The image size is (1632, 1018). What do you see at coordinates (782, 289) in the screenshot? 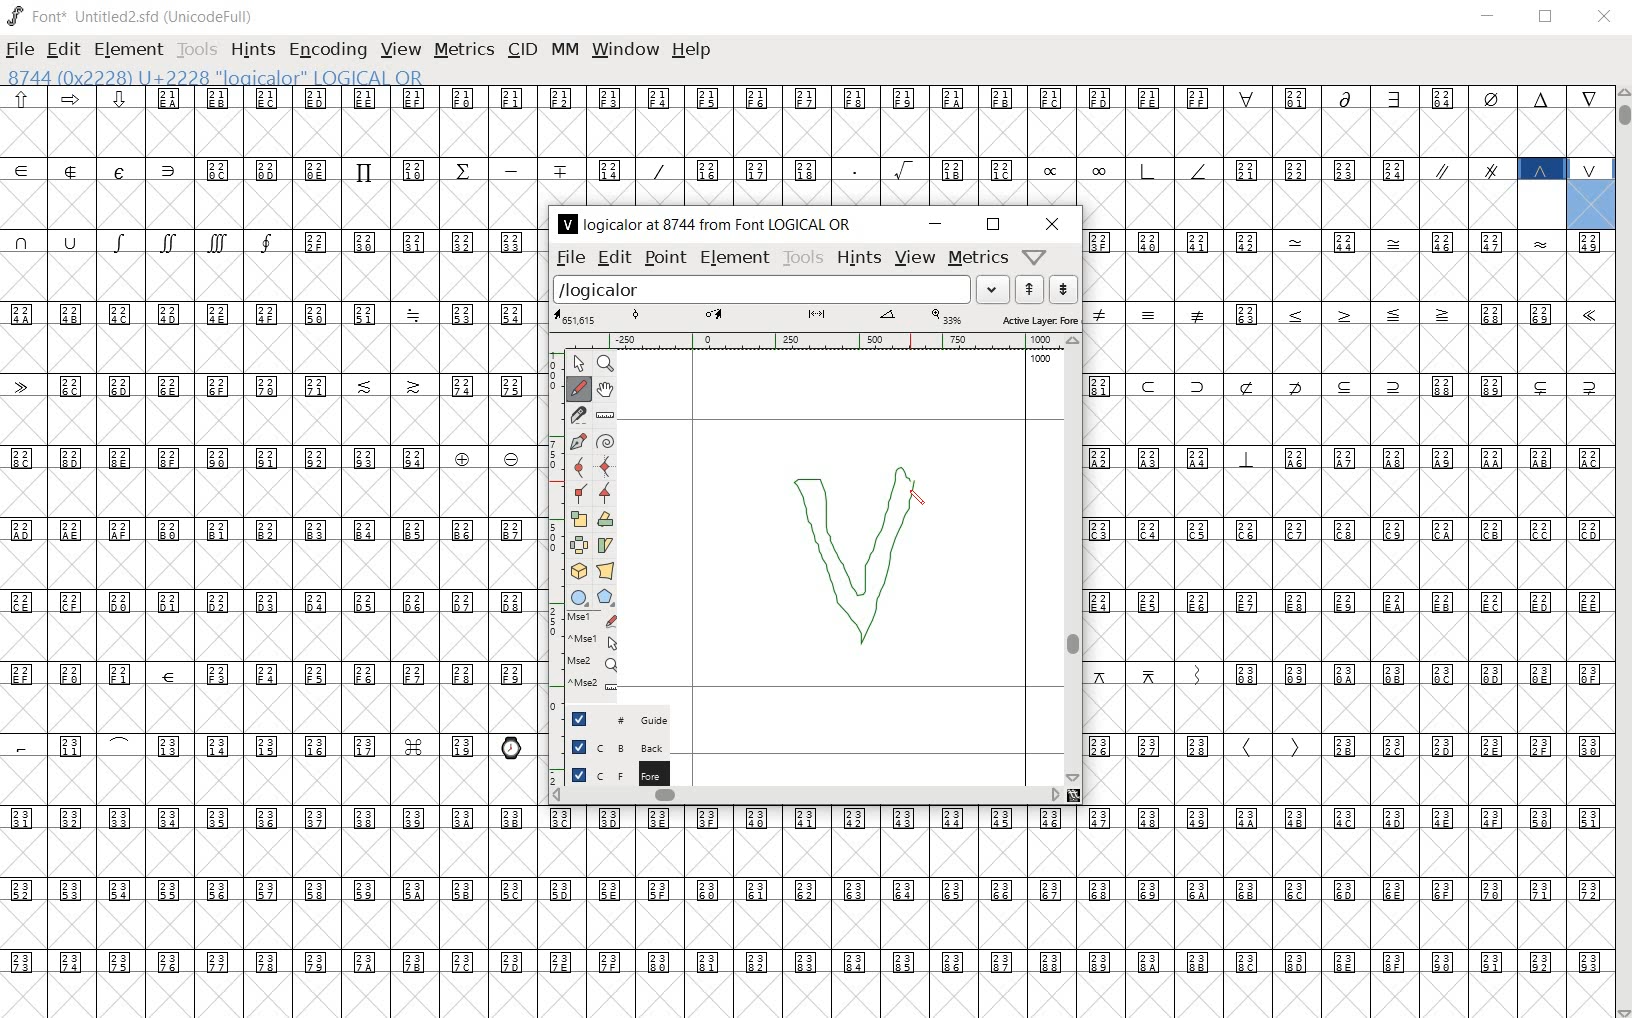
I see `load word list` at bounding box center [782, 289].